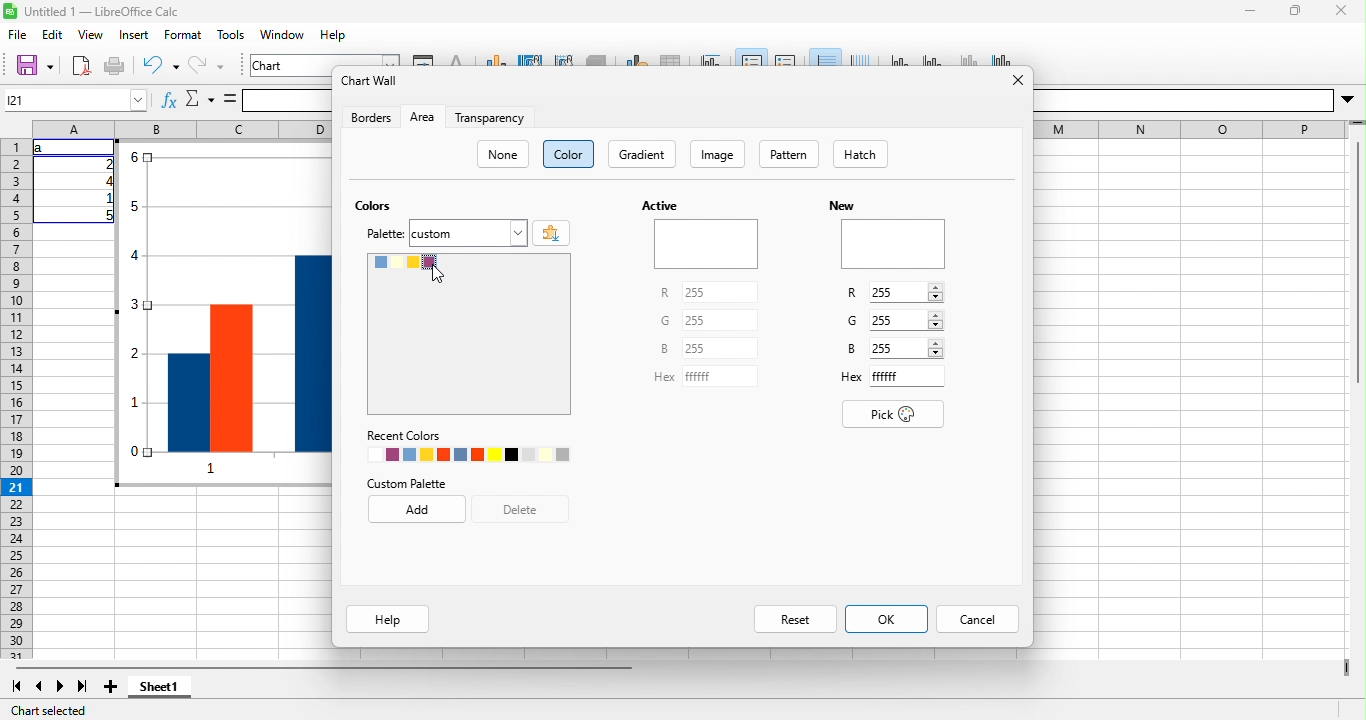 The width and height of the screenshot is (1366, 720). I want to click on Hex, so click(664, 377).